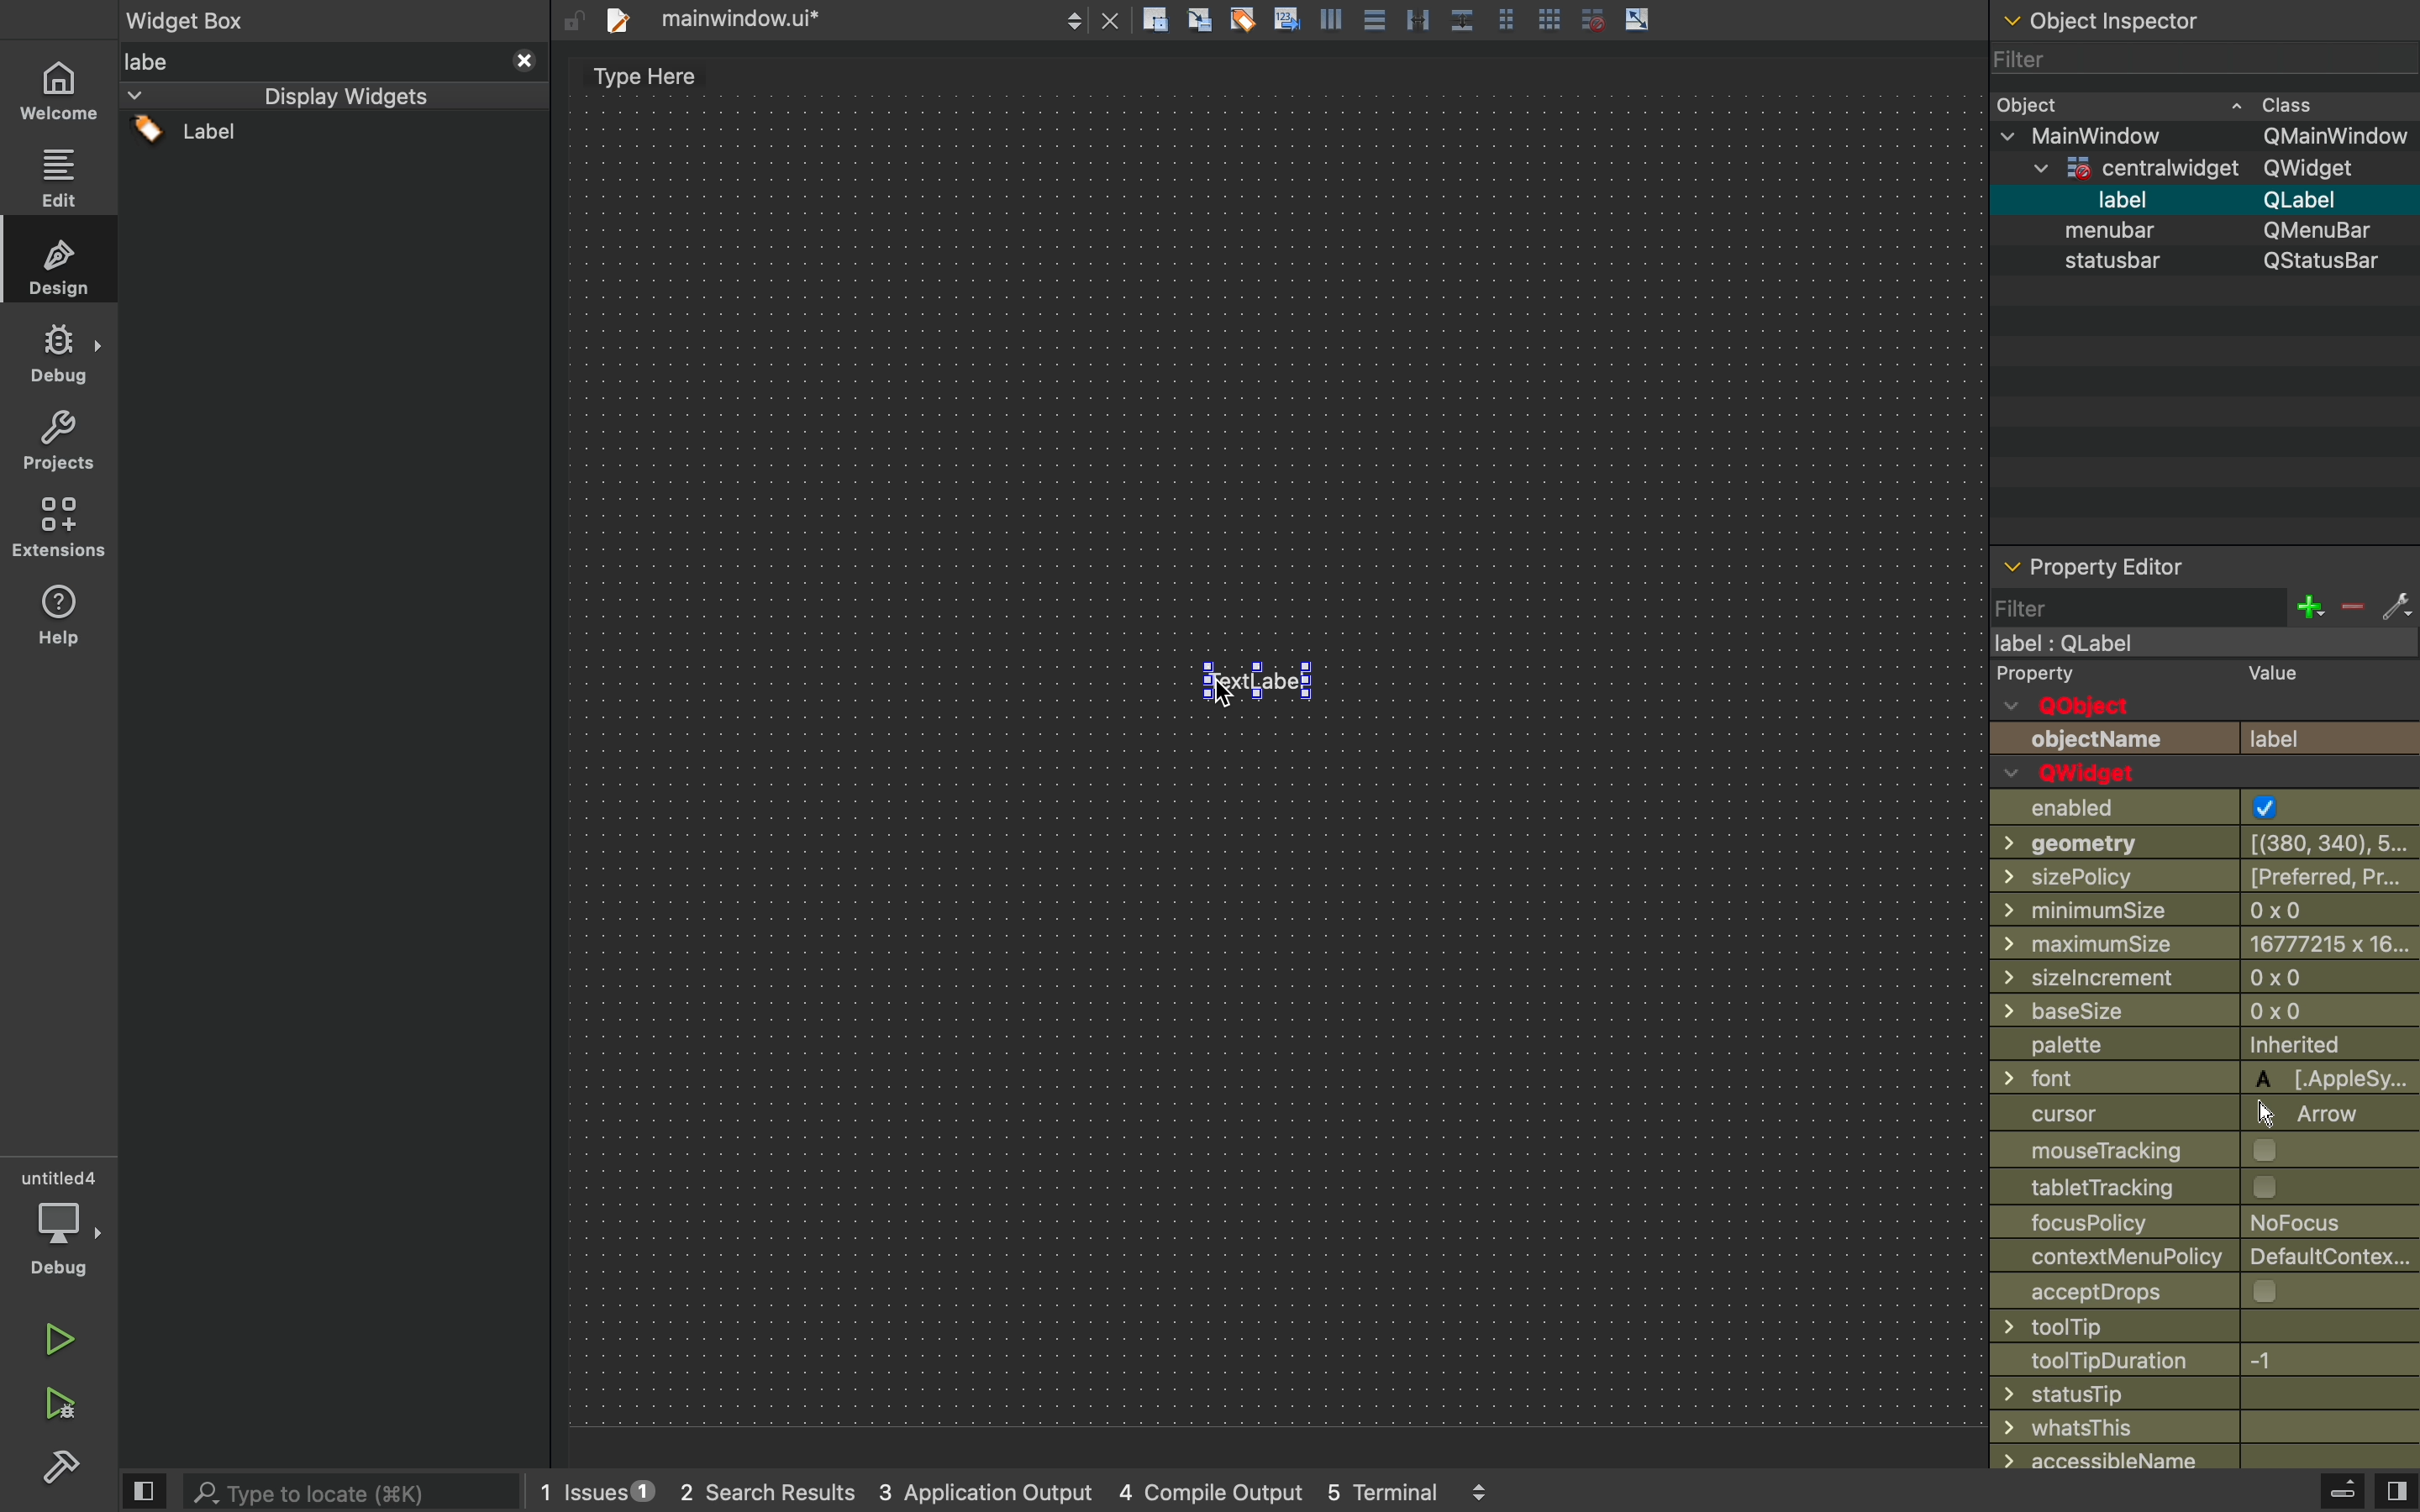 The width and height of the screenshot is (2420, 1512). Describe the element at coordinates (1202, 21) in the screenshot. I see `icon` at that location.